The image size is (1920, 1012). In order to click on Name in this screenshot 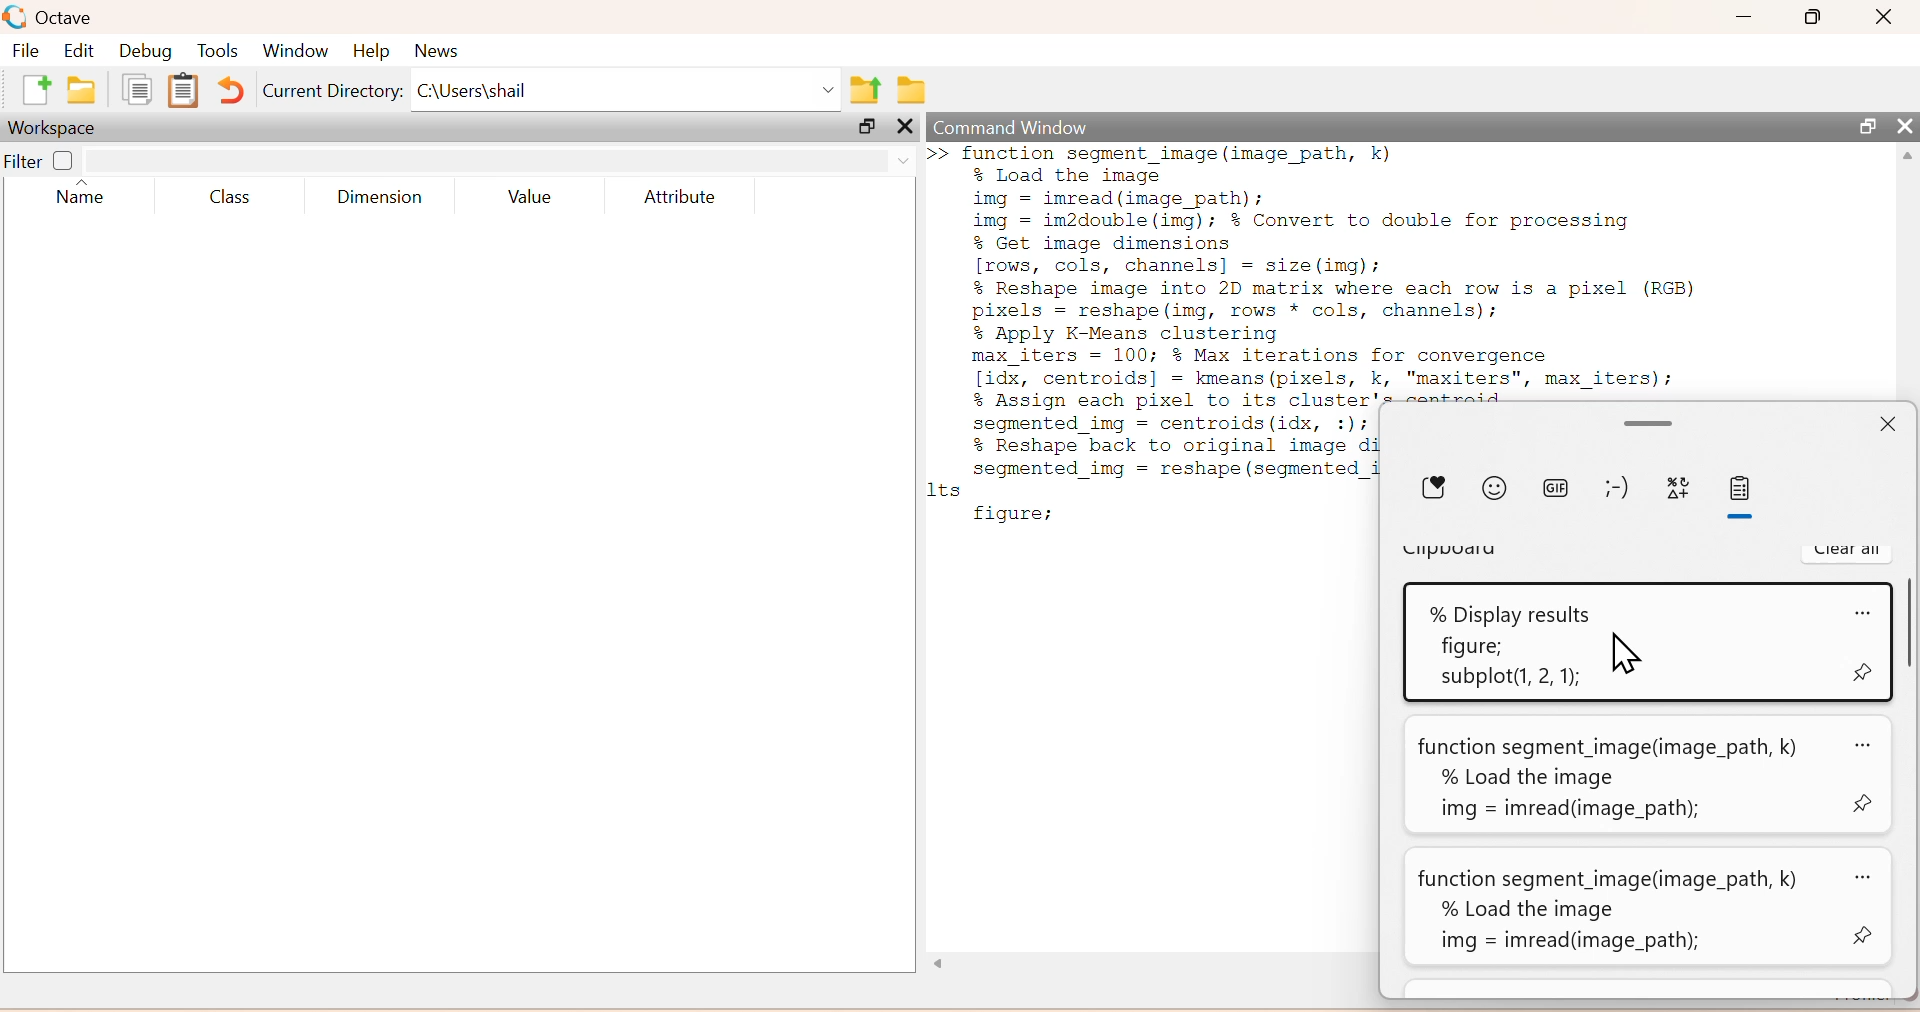, I will do `click(82, 196)`.